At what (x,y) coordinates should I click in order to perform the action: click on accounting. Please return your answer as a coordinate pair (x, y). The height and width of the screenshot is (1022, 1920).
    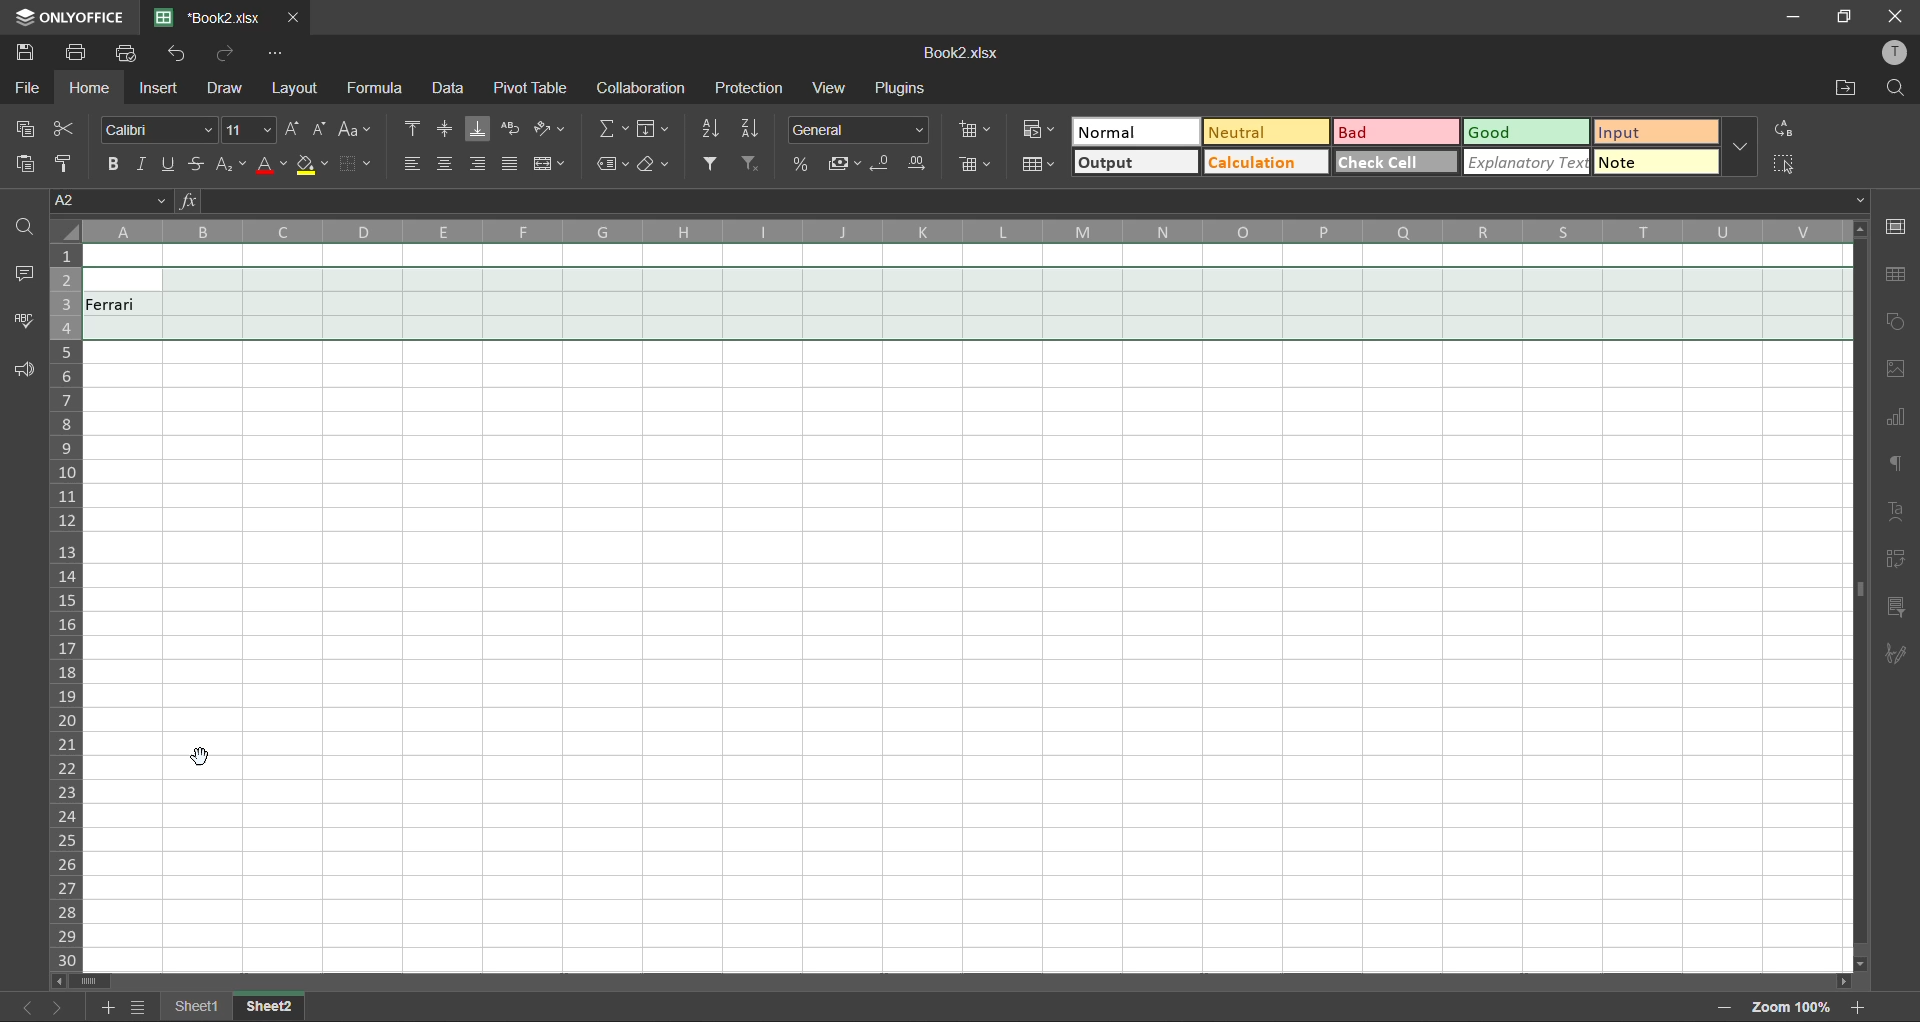
    Looking at the image, I should click on (847, 165).